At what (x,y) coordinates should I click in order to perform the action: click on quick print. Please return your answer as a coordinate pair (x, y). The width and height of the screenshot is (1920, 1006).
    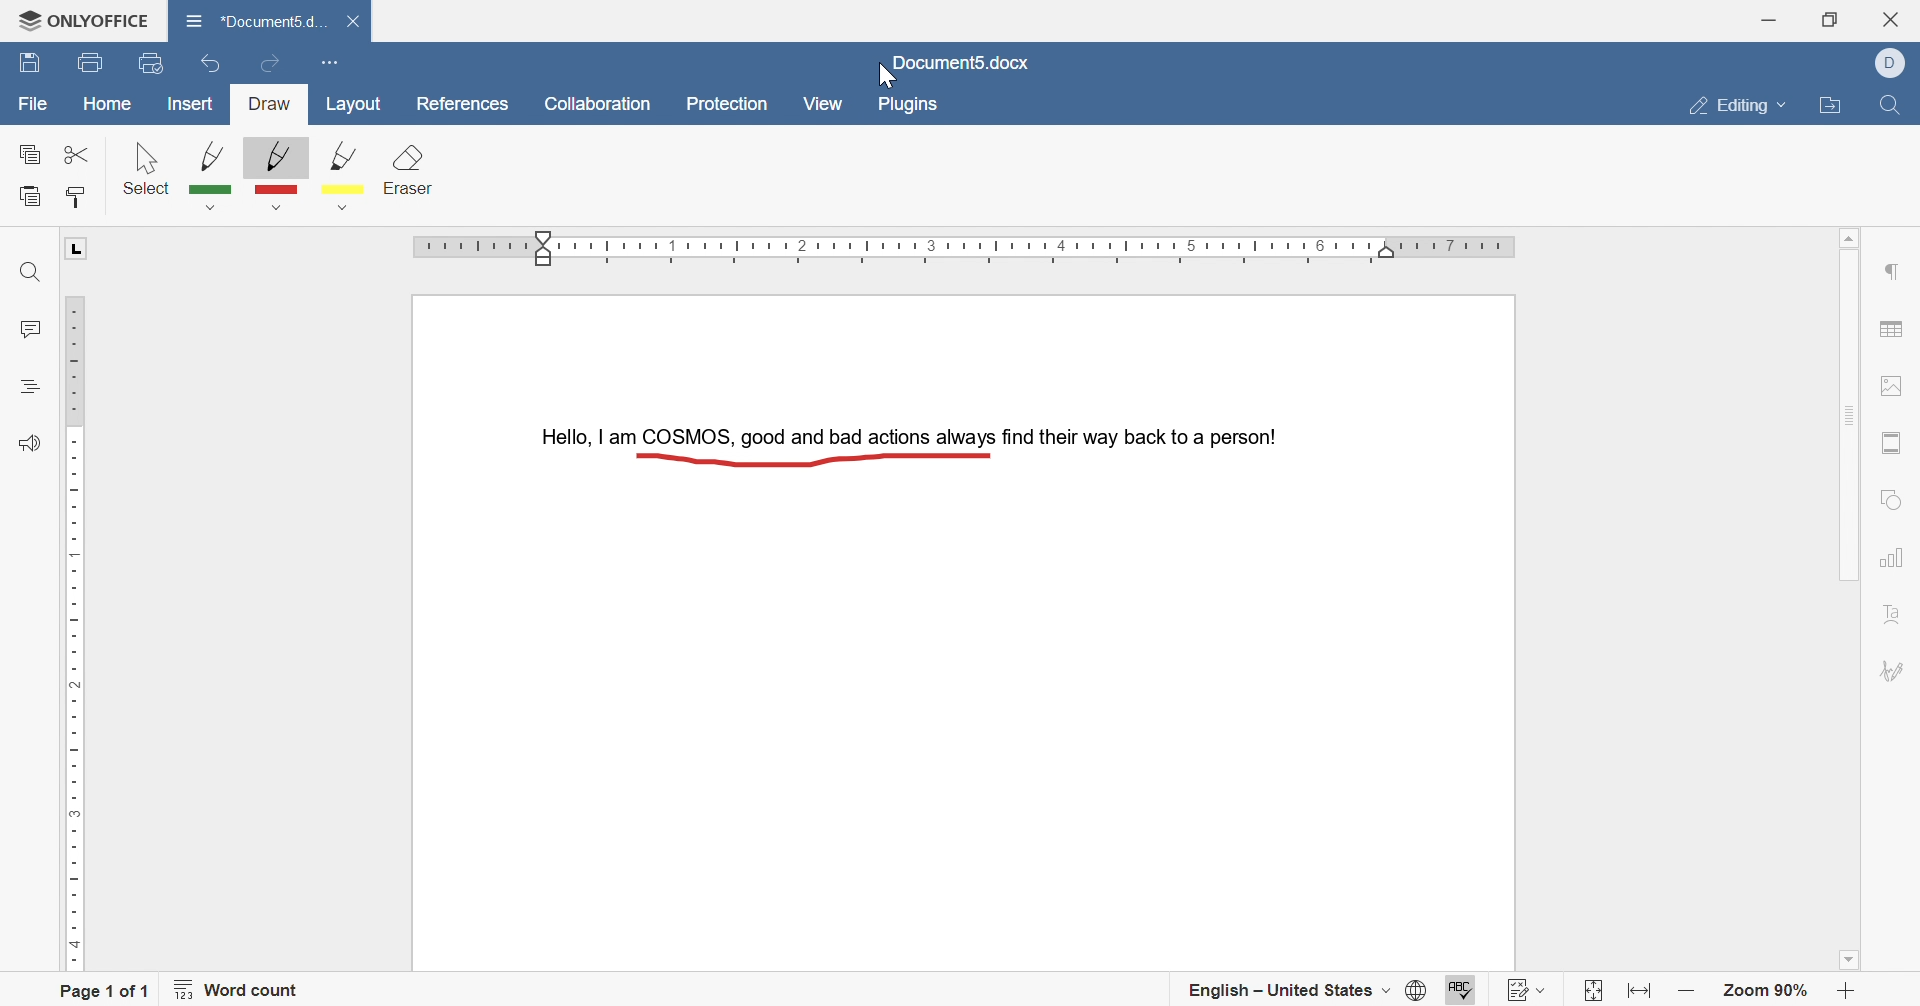
    Looking at the image, I should click on (154, 62).